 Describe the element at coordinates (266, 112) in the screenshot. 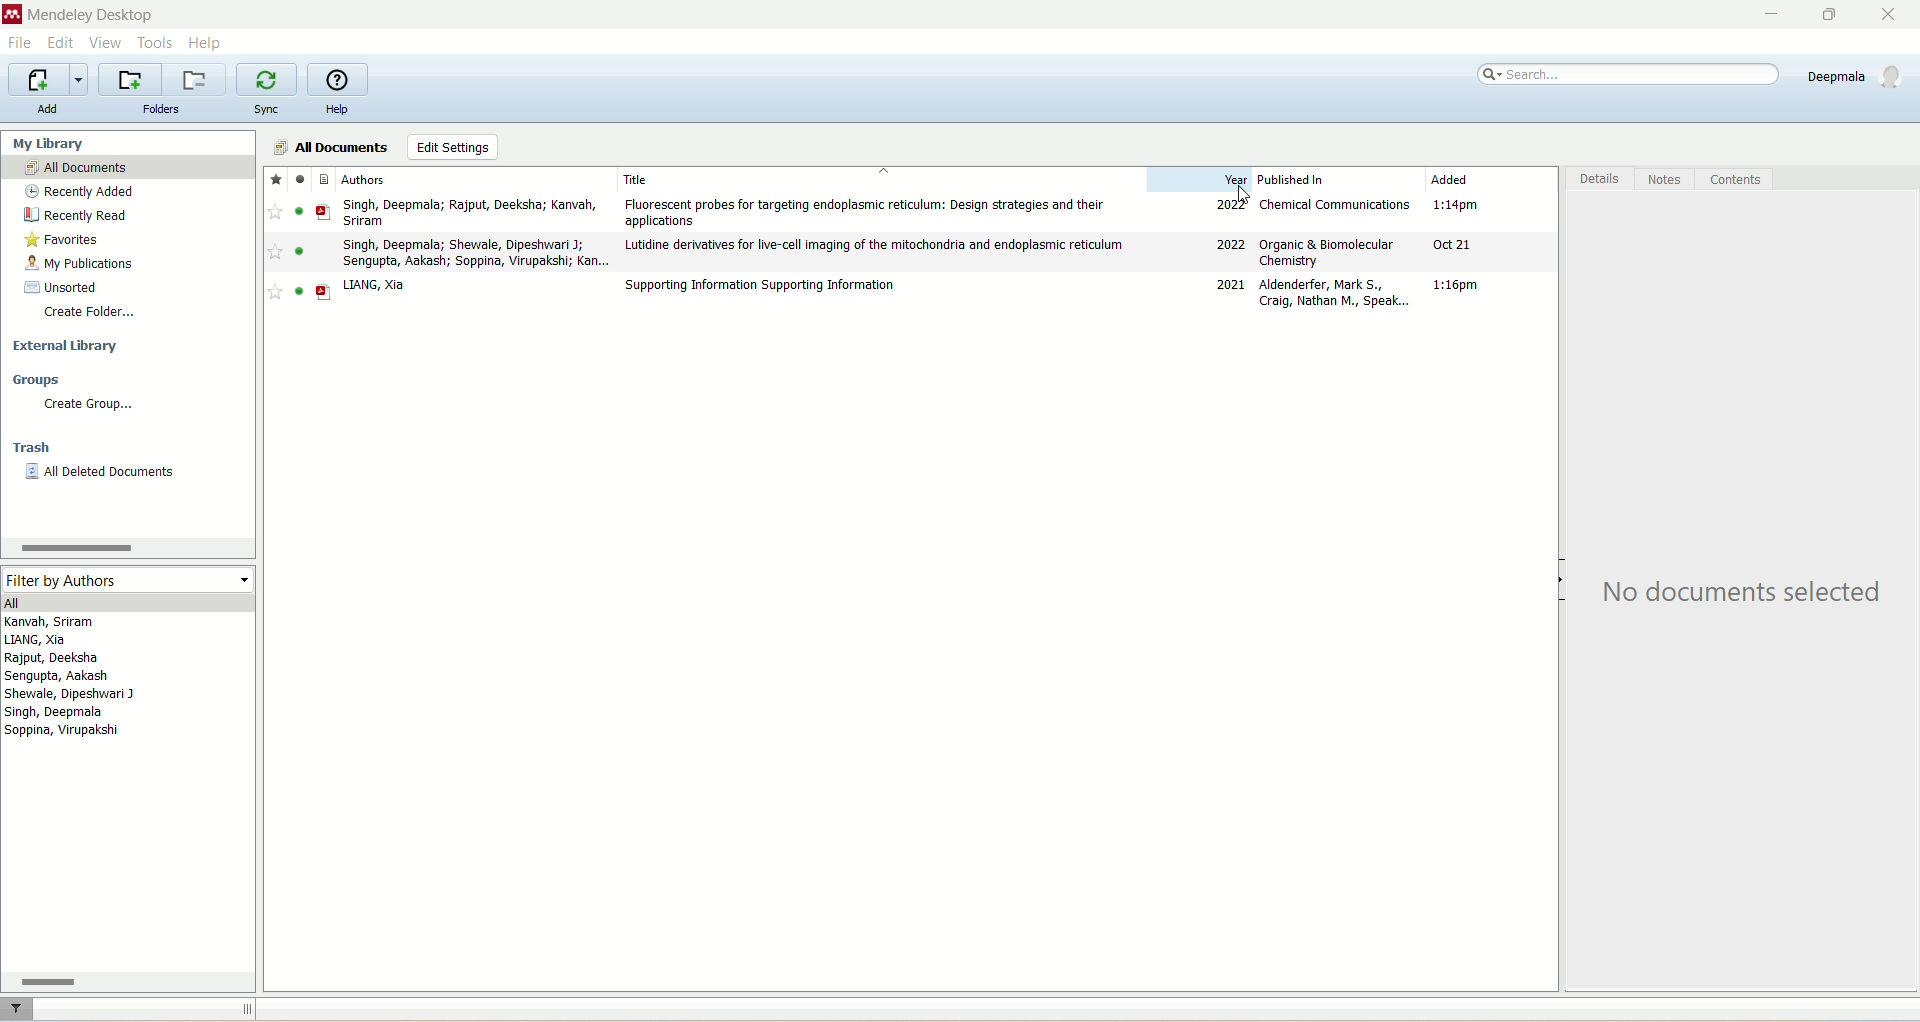

I see `sync` at that location.